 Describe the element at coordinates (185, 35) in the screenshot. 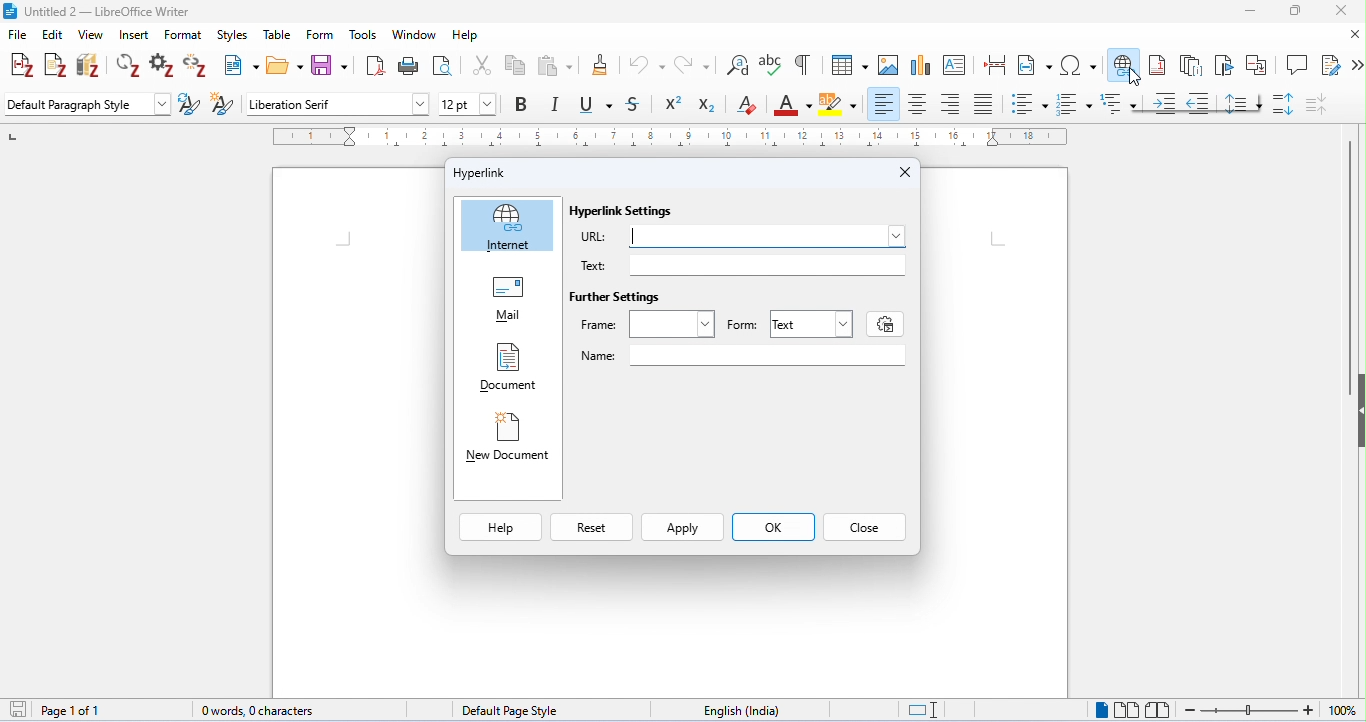

I see `format` at that location.